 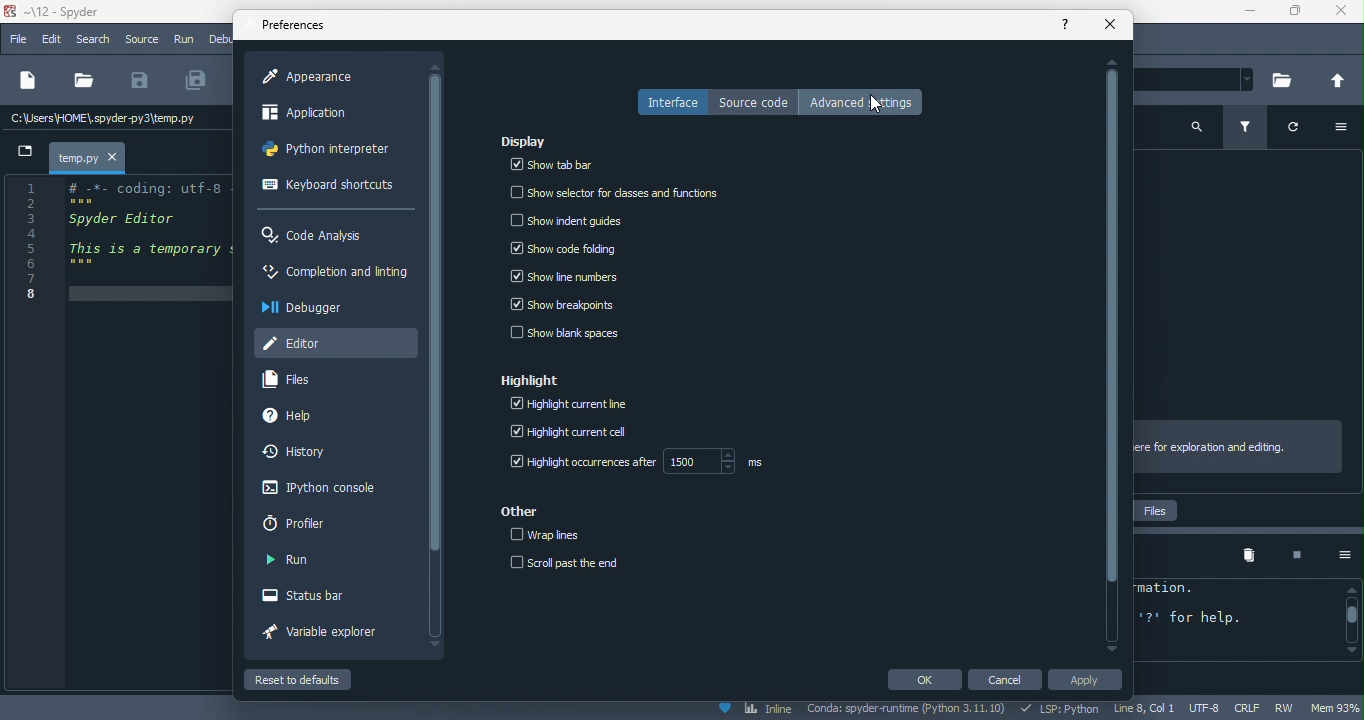 What do you see at coordinates (331, 635) in the screenshot?
I see `variable explorer` at bounding box center [331, 635].